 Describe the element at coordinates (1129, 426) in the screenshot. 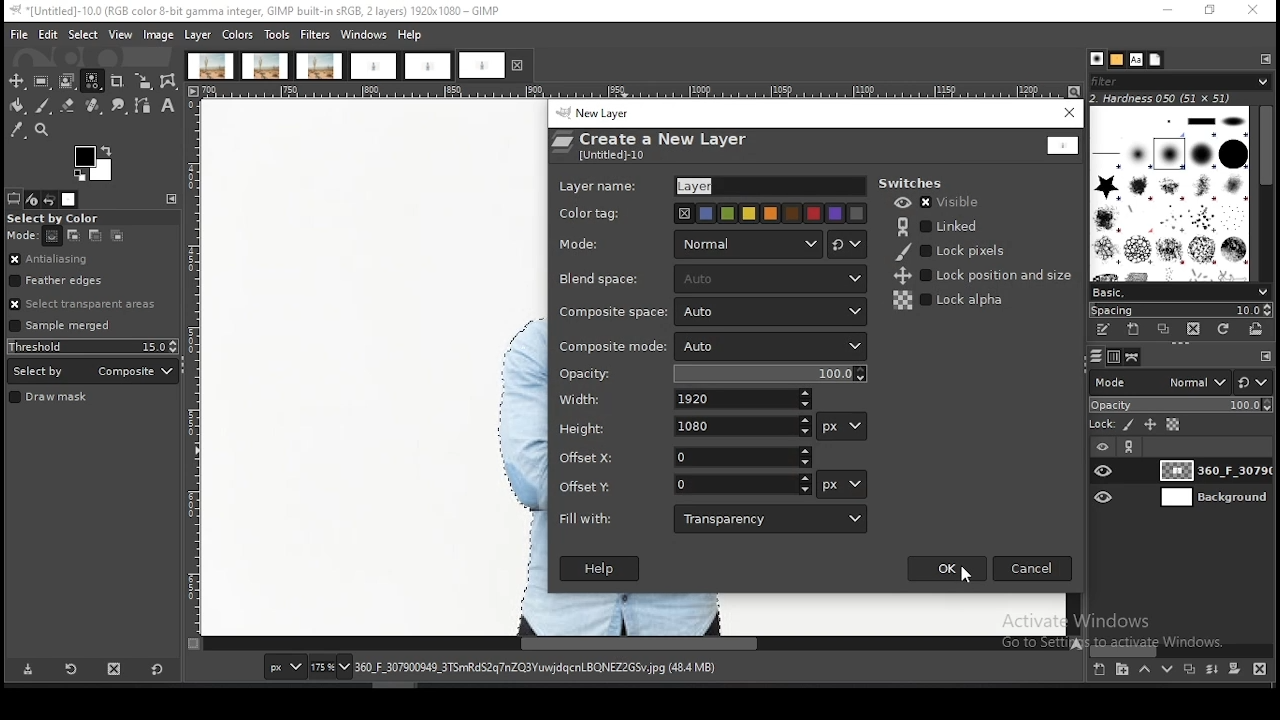

I see `lock pixels` at that location.